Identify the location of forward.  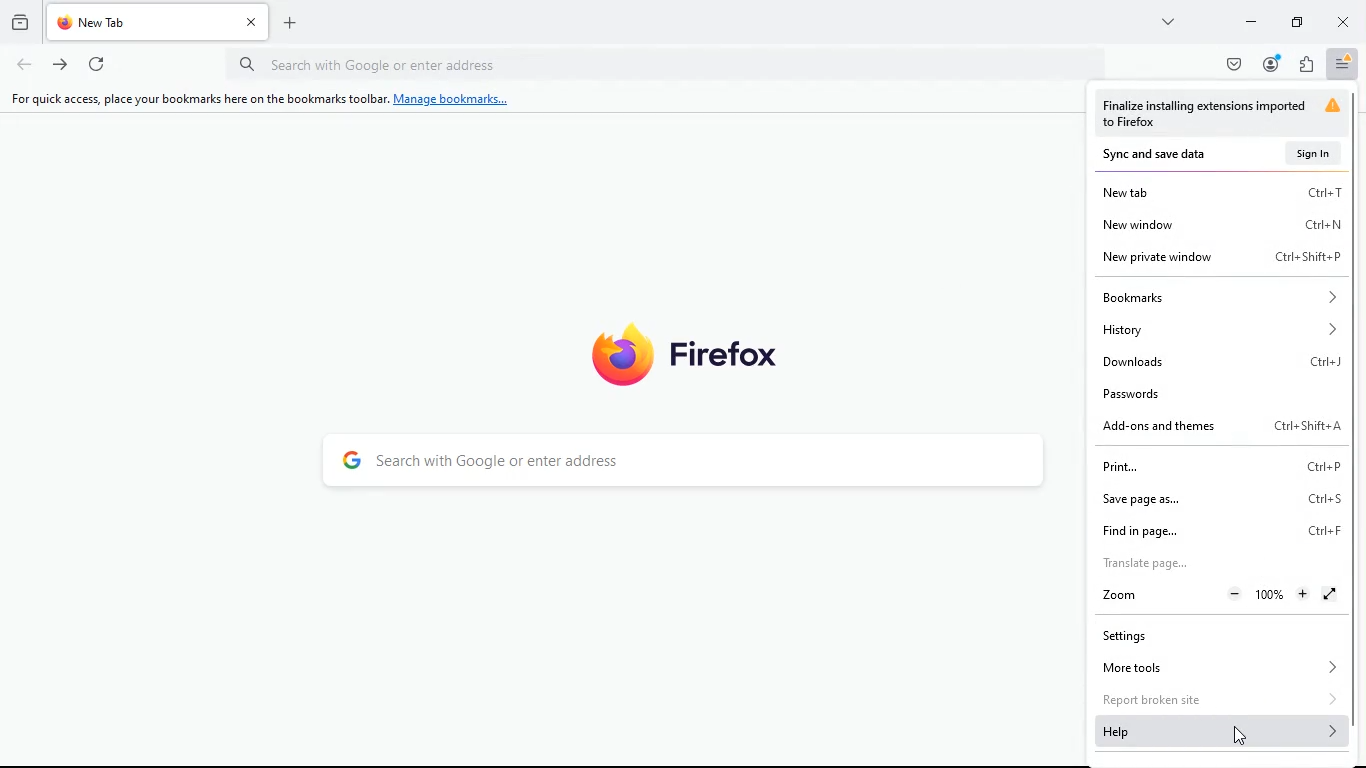
(61, 65).